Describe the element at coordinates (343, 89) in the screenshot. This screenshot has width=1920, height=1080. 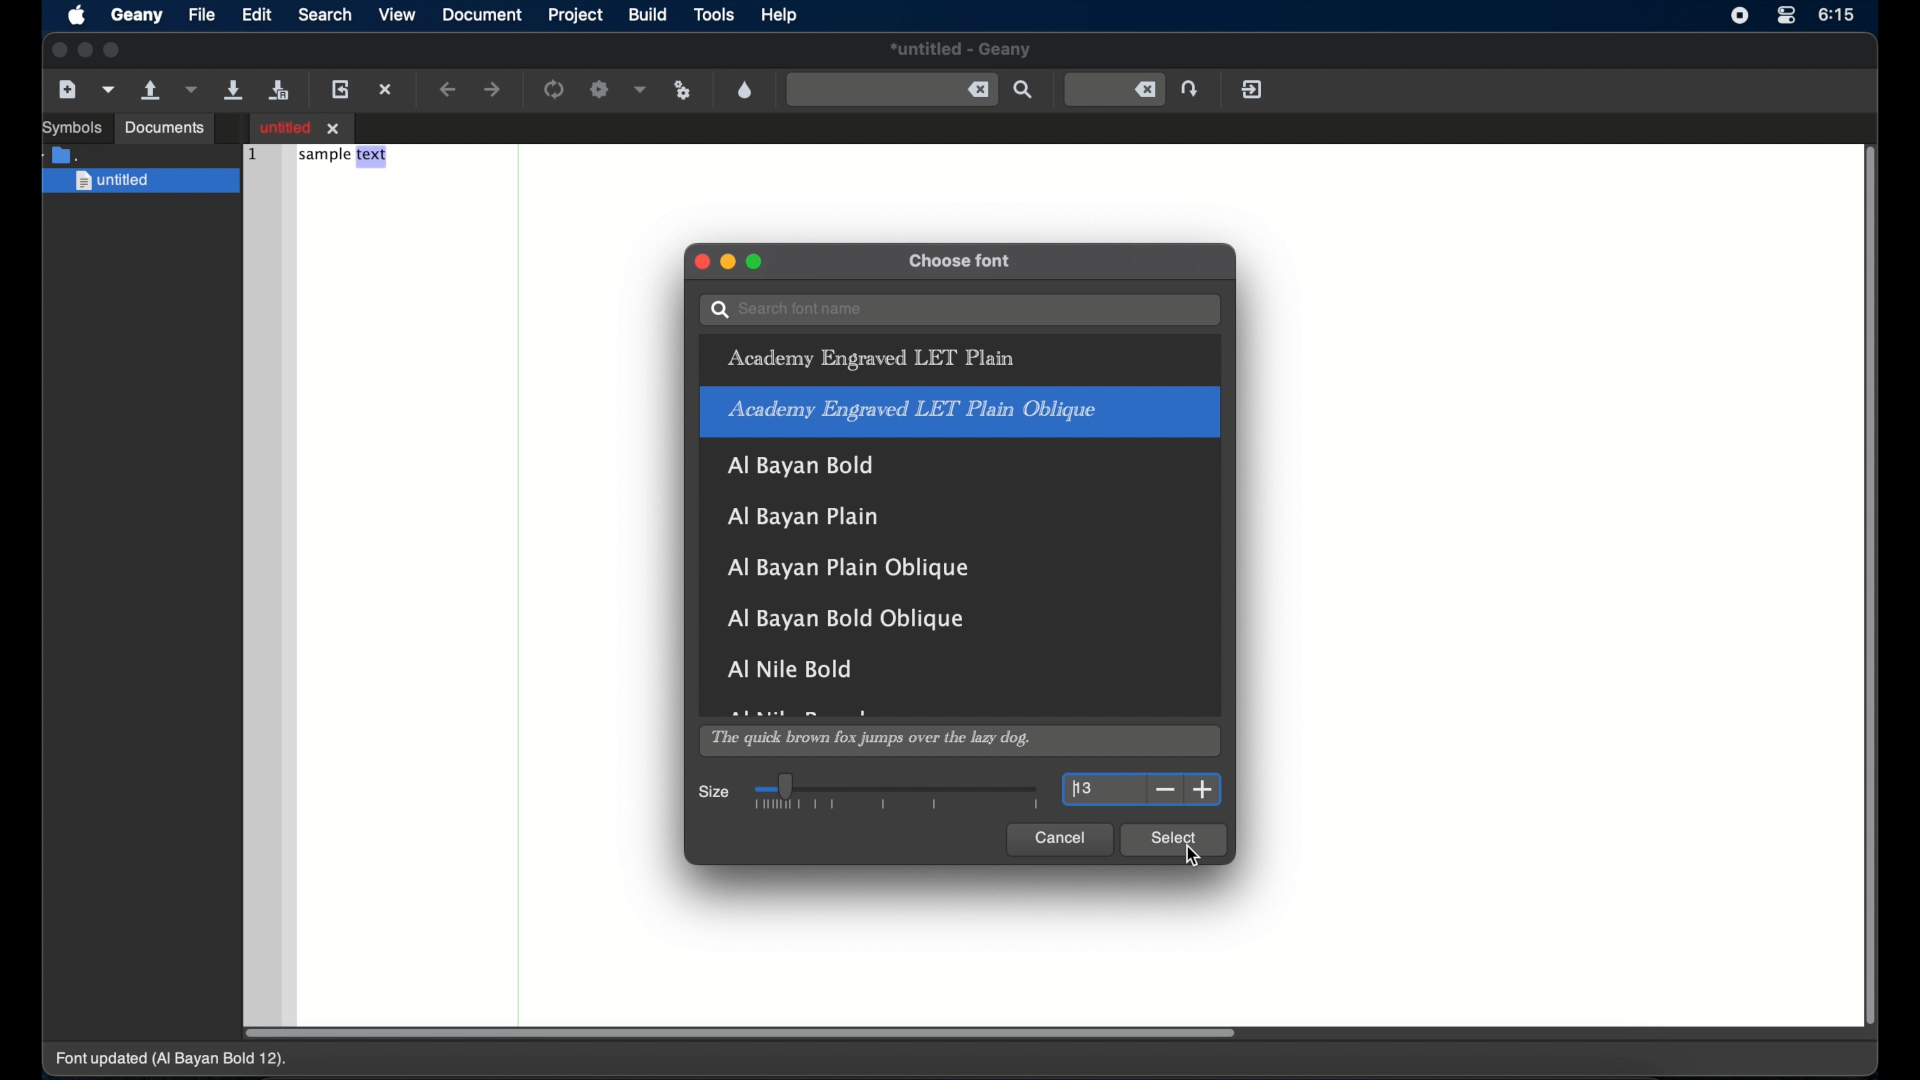
I see `reload the current file from disk` at that location.